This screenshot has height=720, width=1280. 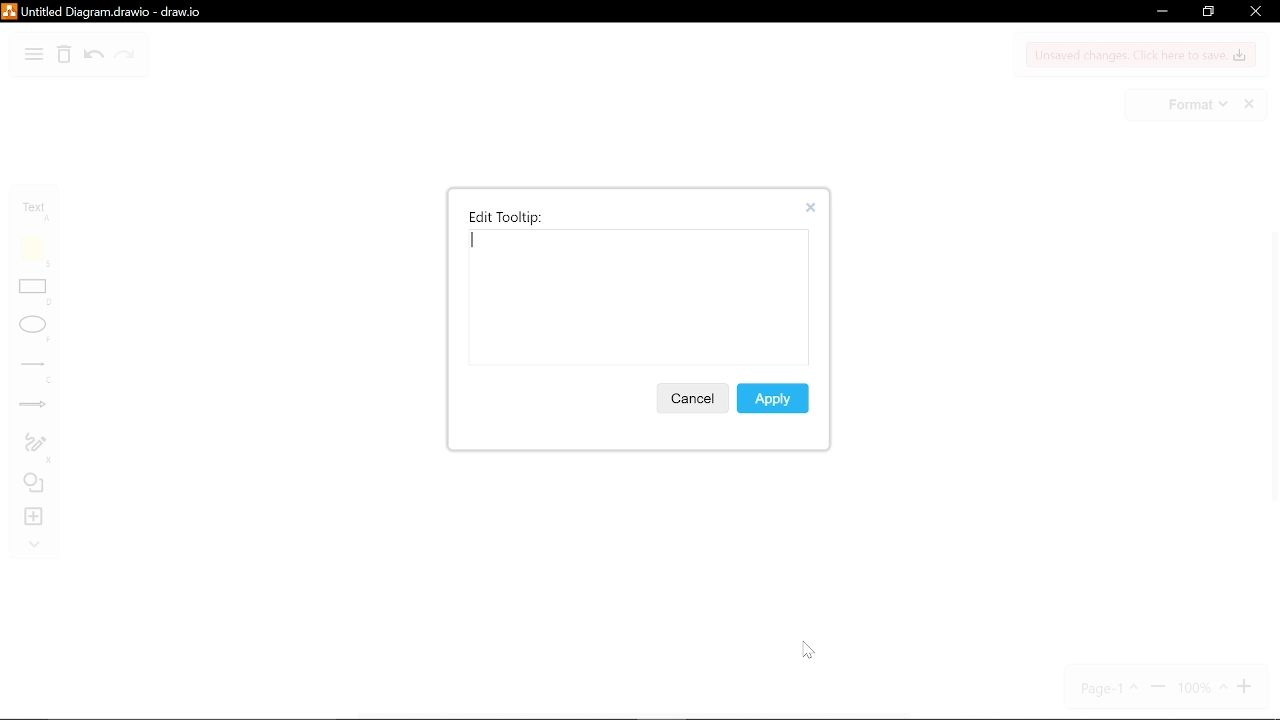 I want to click on minimize, so click(x=1160, y=13).